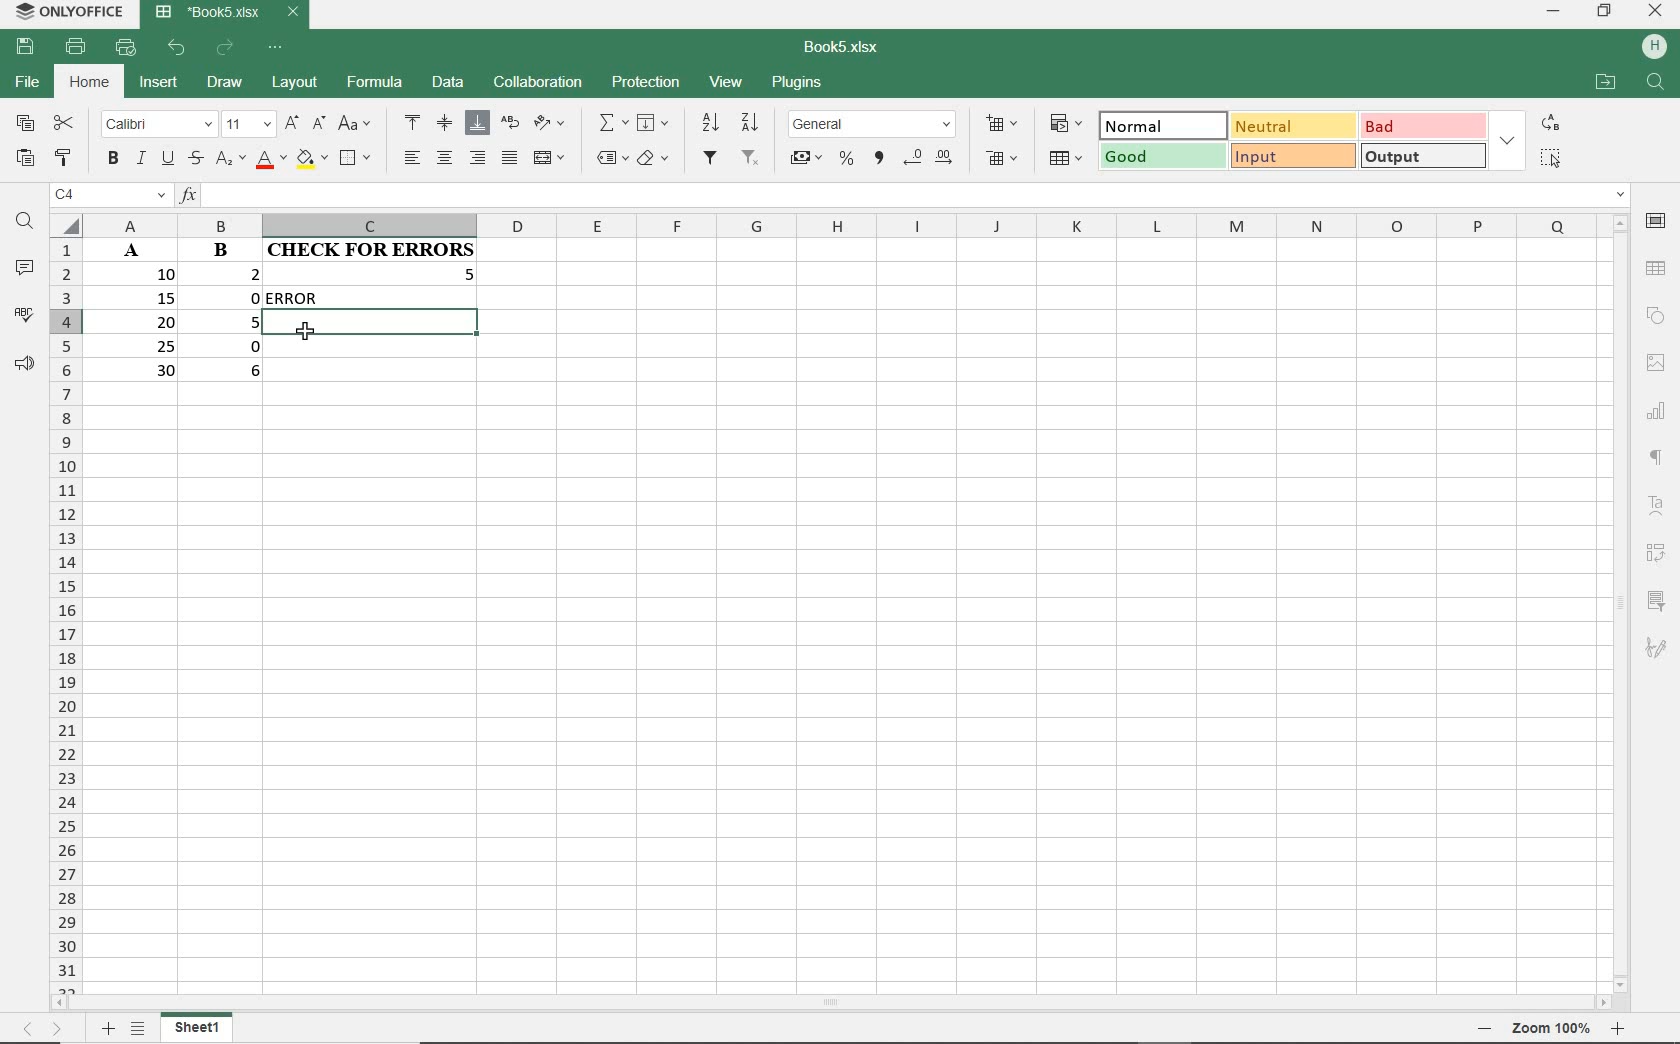 The image size is (1680, 1044). I want to click on ALIGN CENTER, so click(445, 158).